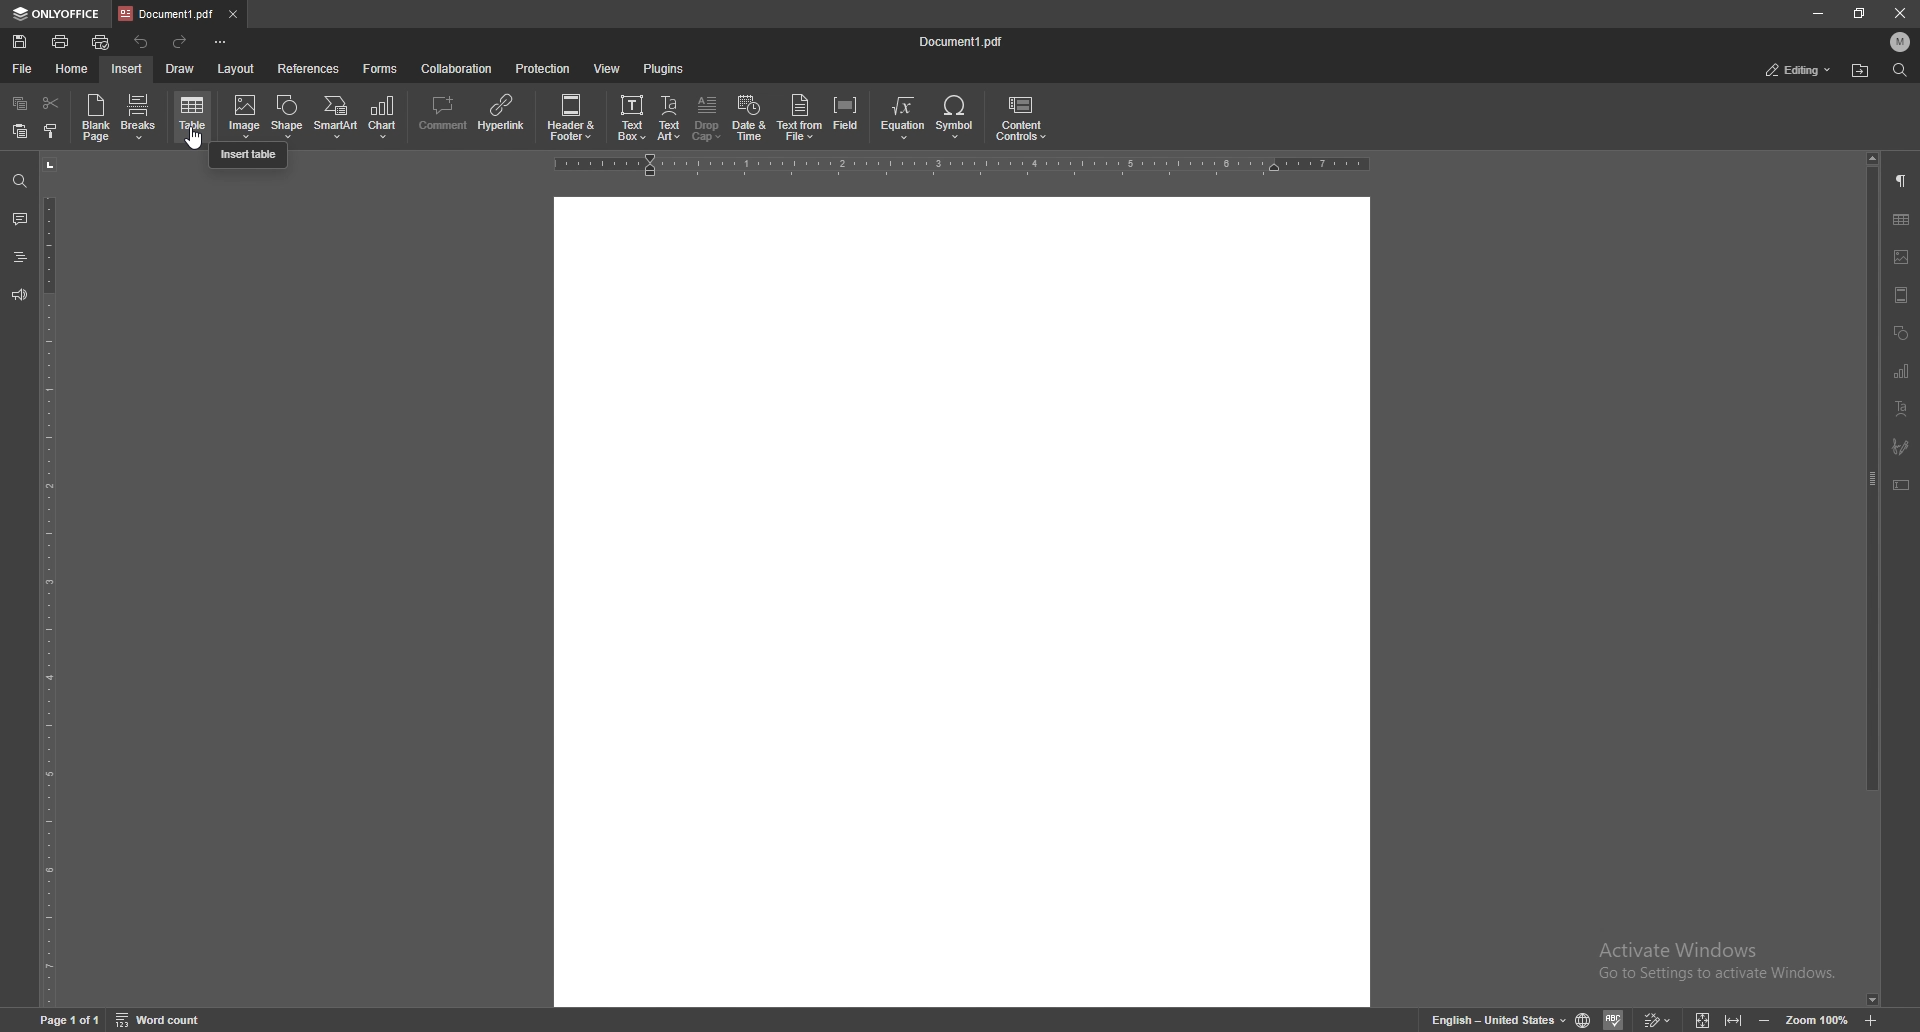  I want to click on text art, so click(669, 117).